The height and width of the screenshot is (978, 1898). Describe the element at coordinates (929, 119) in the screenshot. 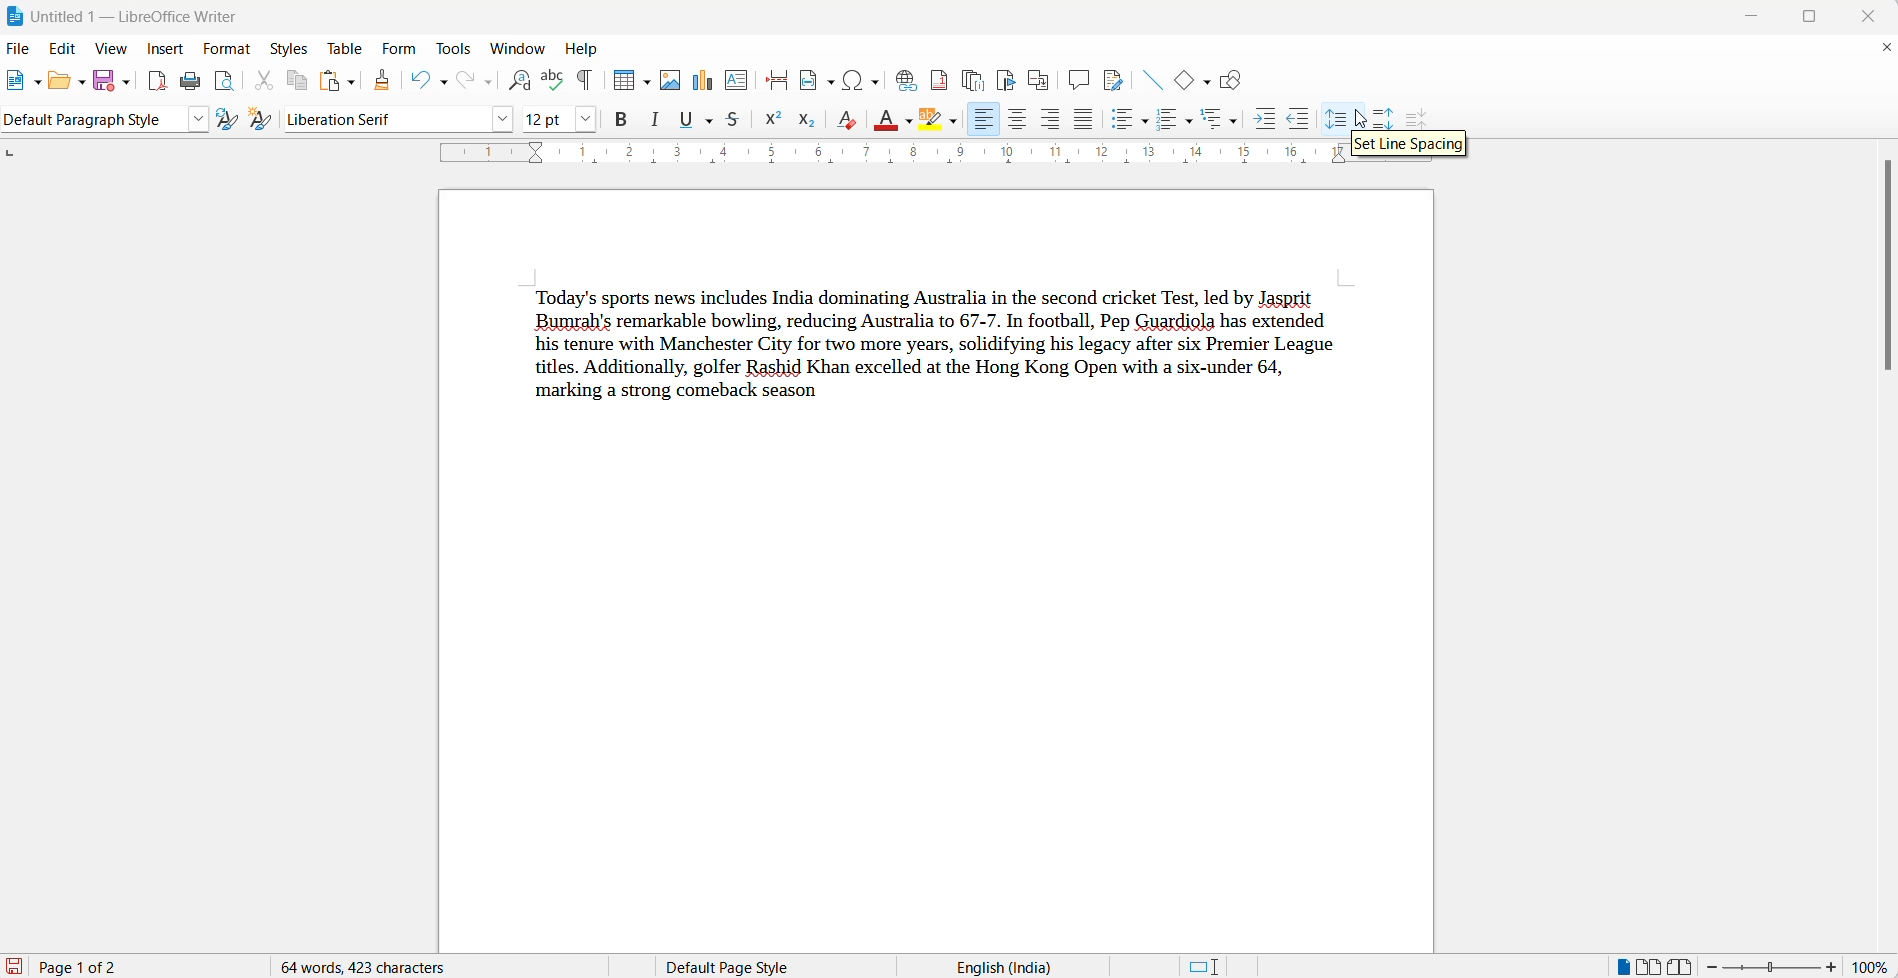

I see `character highlight` at that location.